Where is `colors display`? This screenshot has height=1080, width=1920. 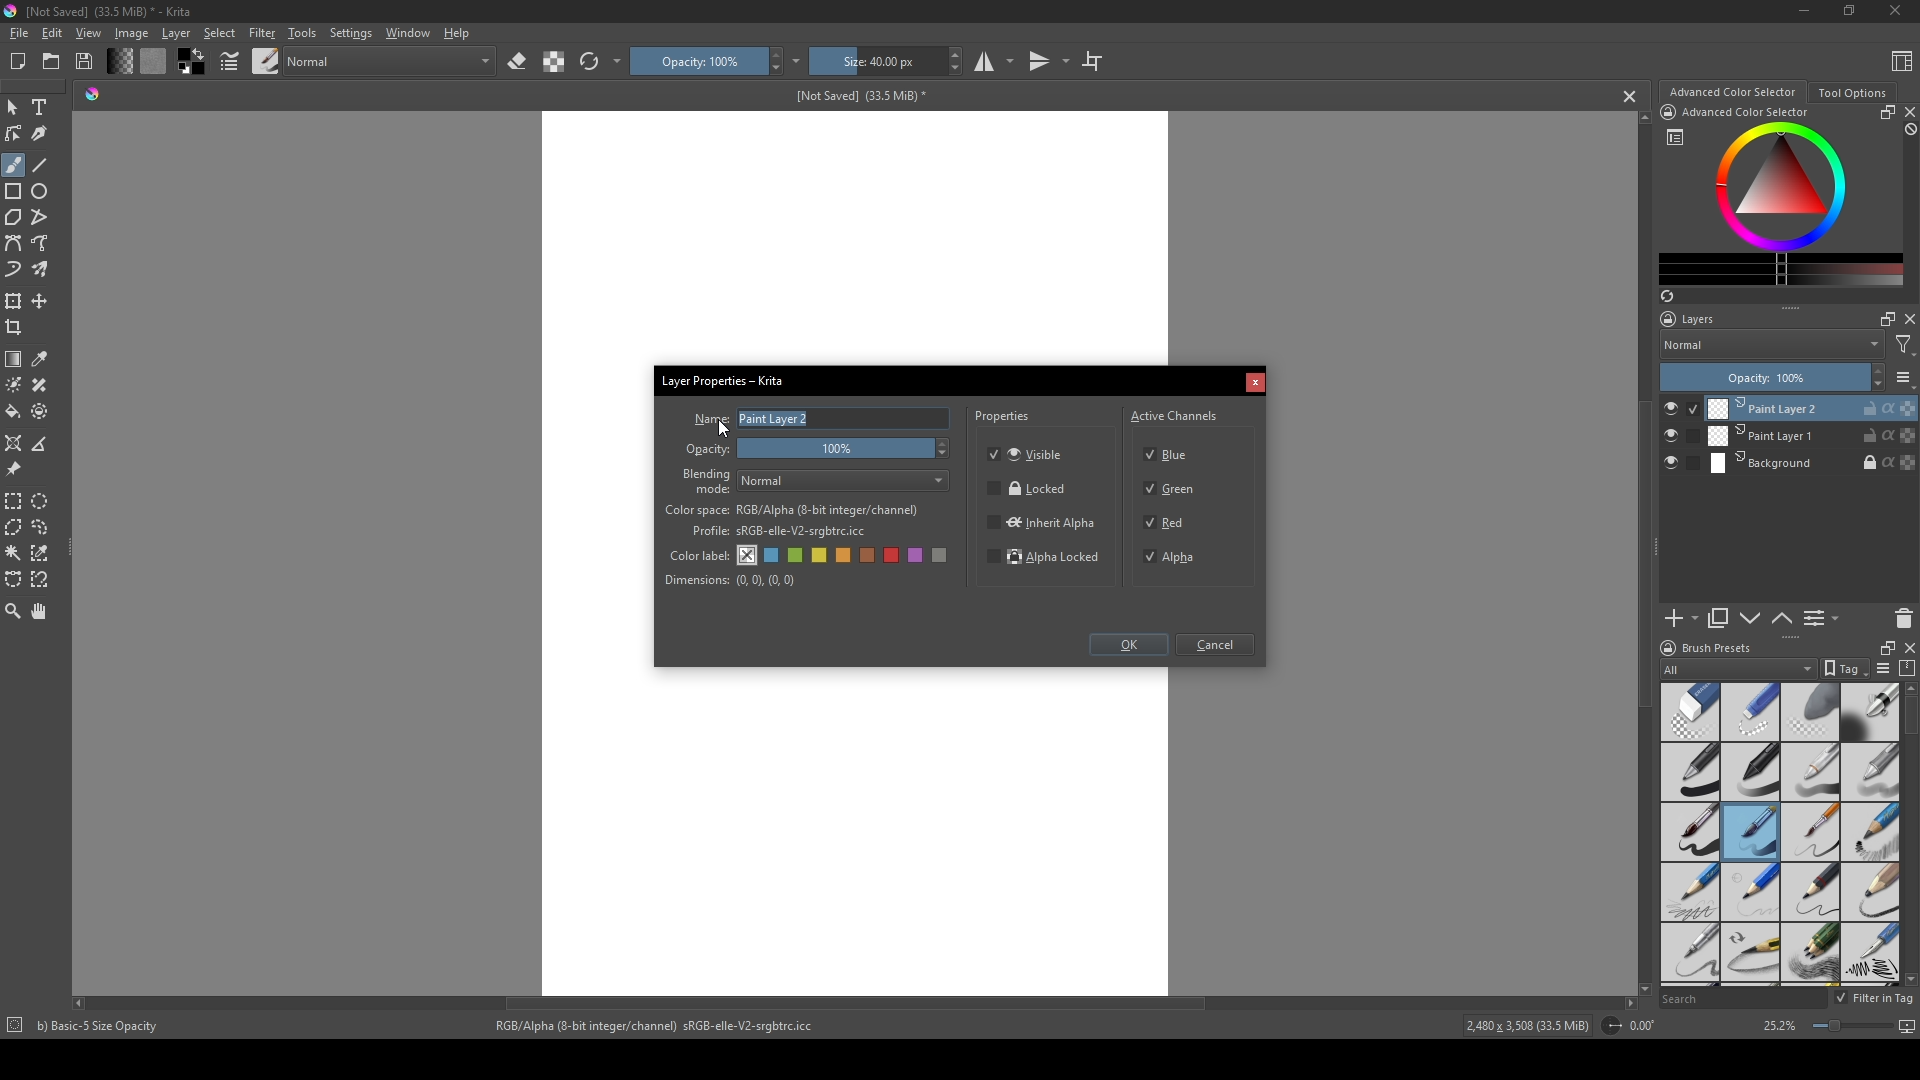 colors display is located at coordinates (1783, 187).